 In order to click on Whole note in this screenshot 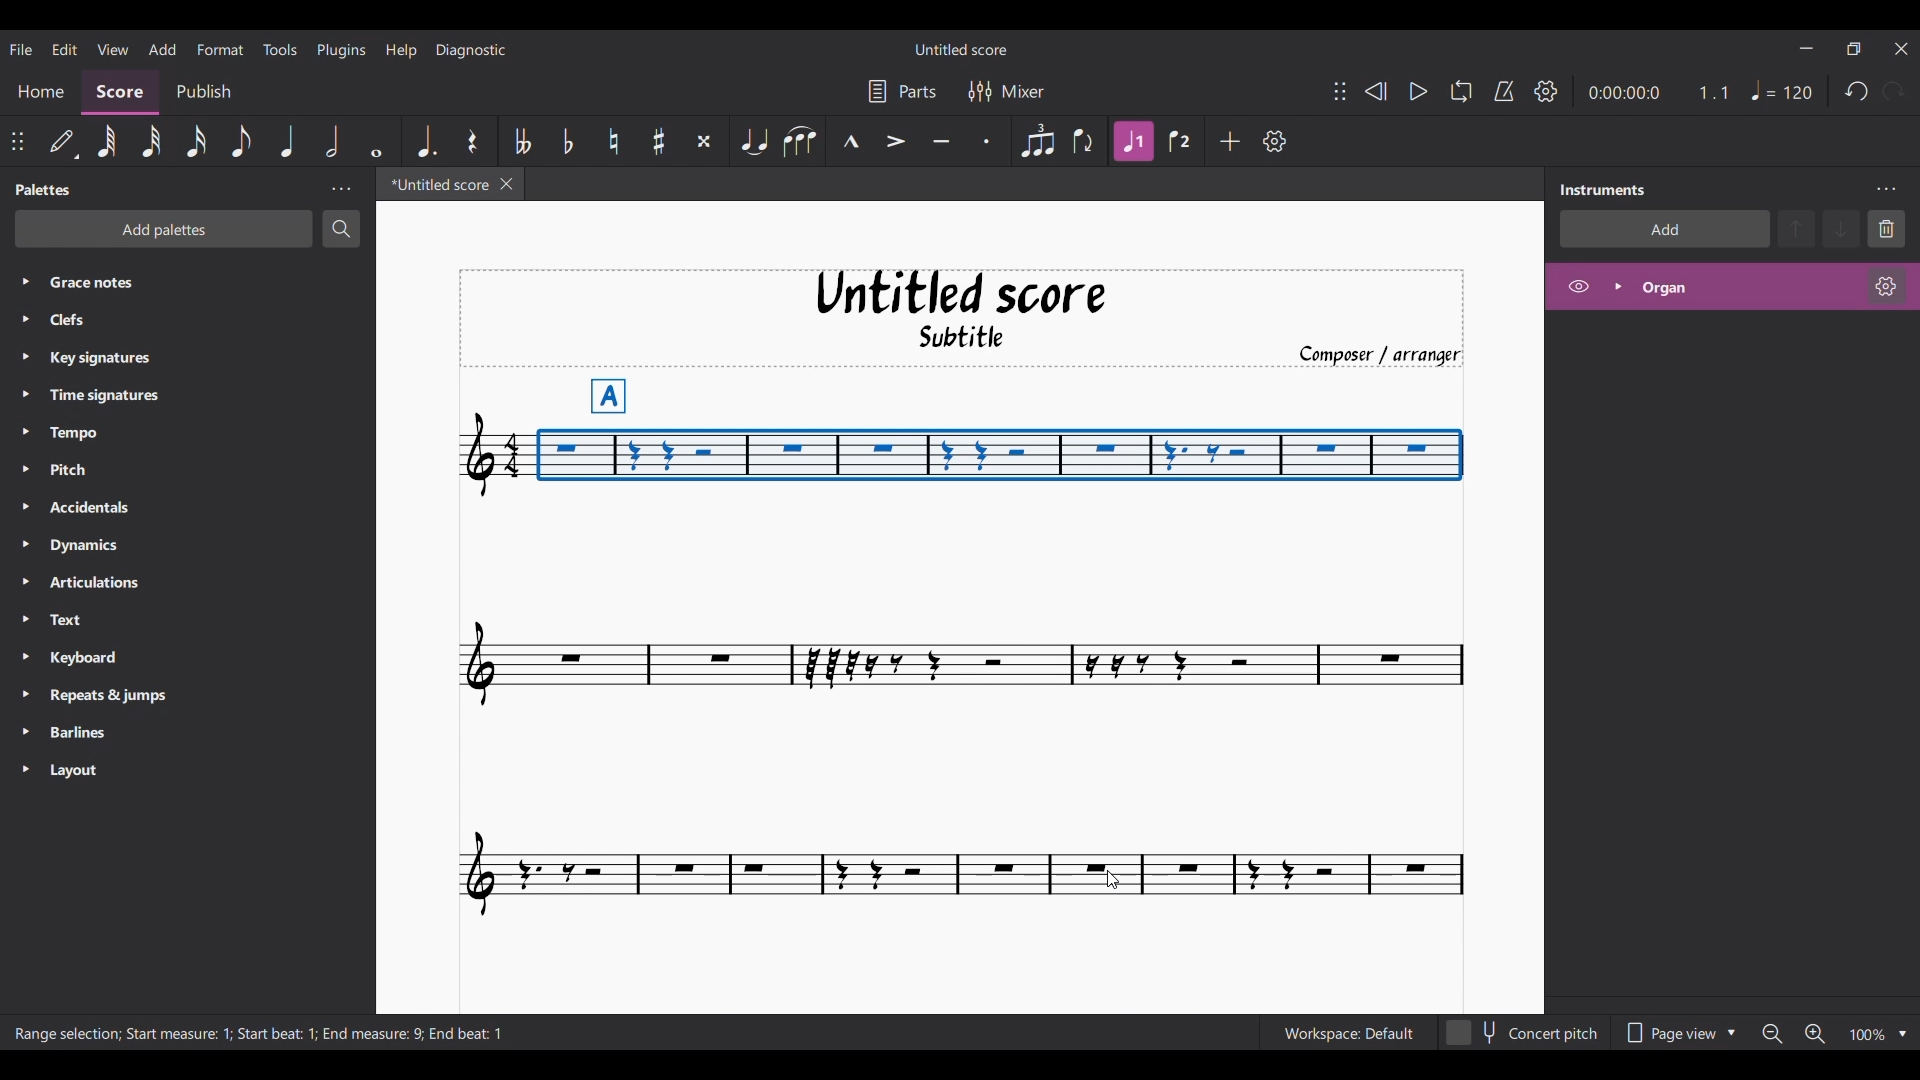, I will do `click(376, 141)`.